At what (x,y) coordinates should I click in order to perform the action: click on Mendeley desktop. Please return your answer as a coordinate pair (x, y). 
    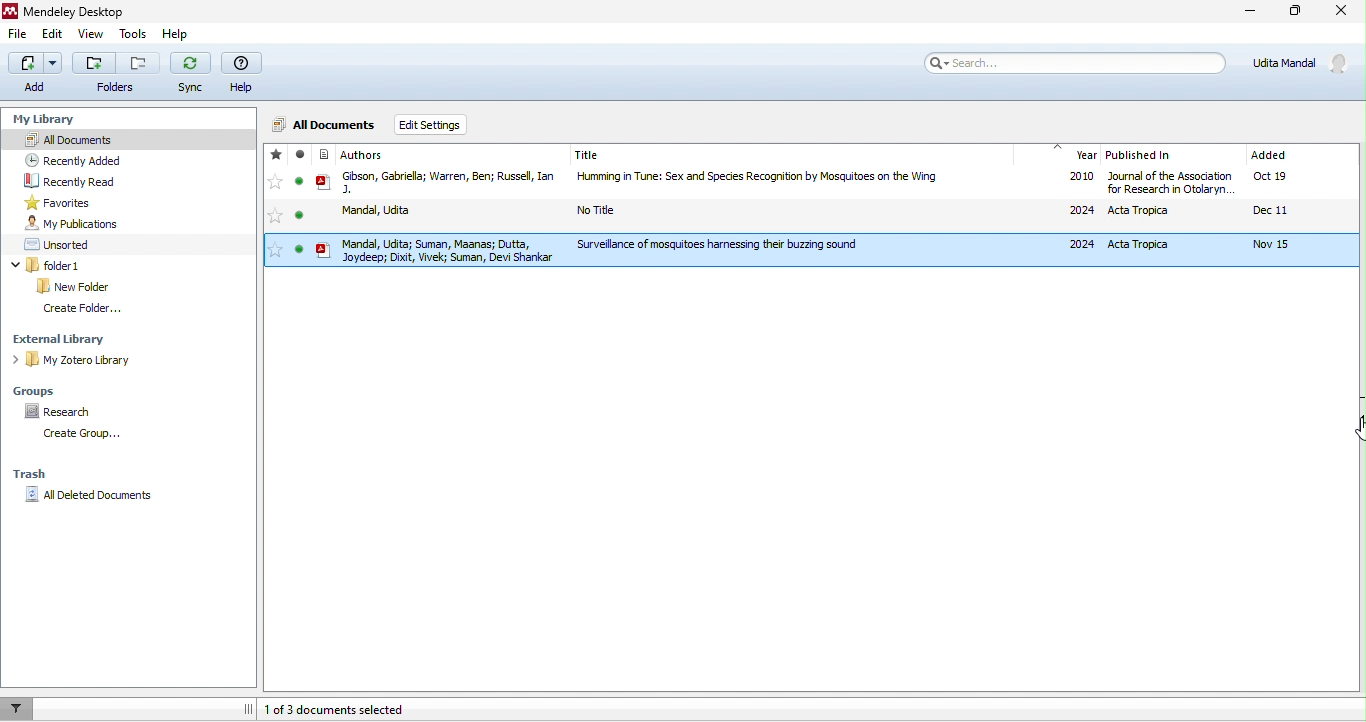
    Looking at the image, I should click on (65, 11).